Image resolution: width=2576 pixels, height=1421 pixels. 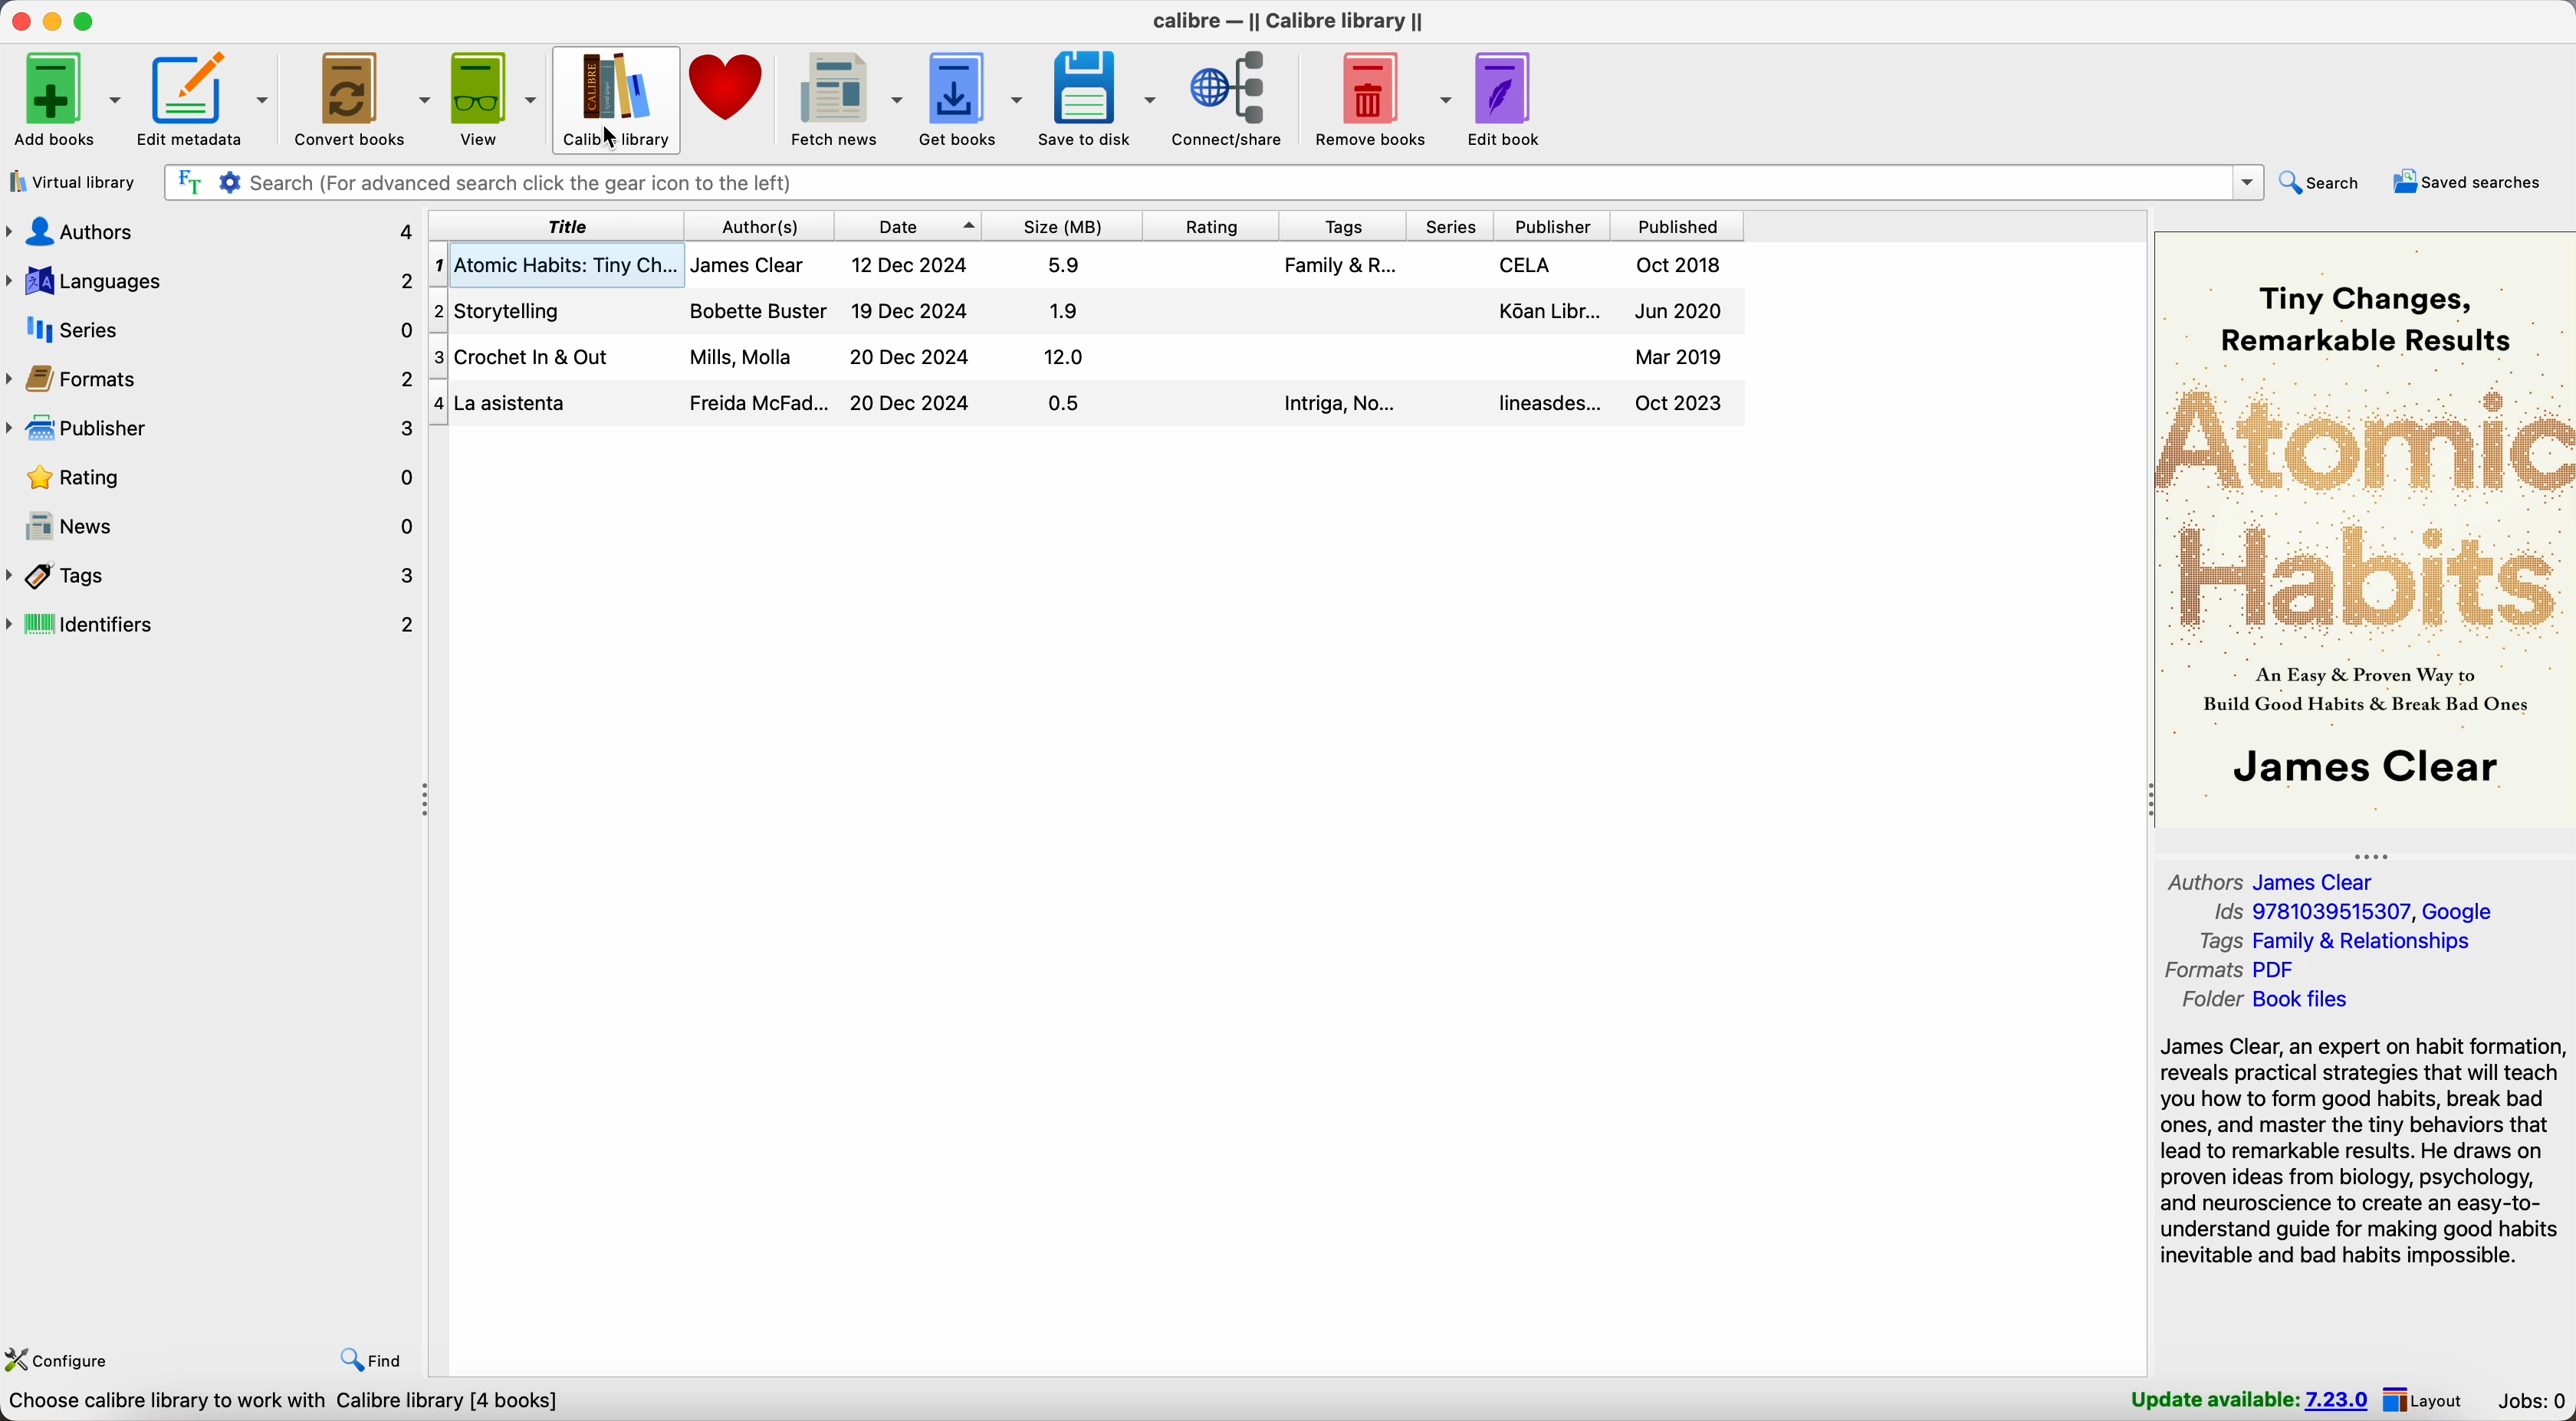 What do you see at coordinates (211, 230) in the screenshot?
I see `authors` at bounding box center [211, 230].